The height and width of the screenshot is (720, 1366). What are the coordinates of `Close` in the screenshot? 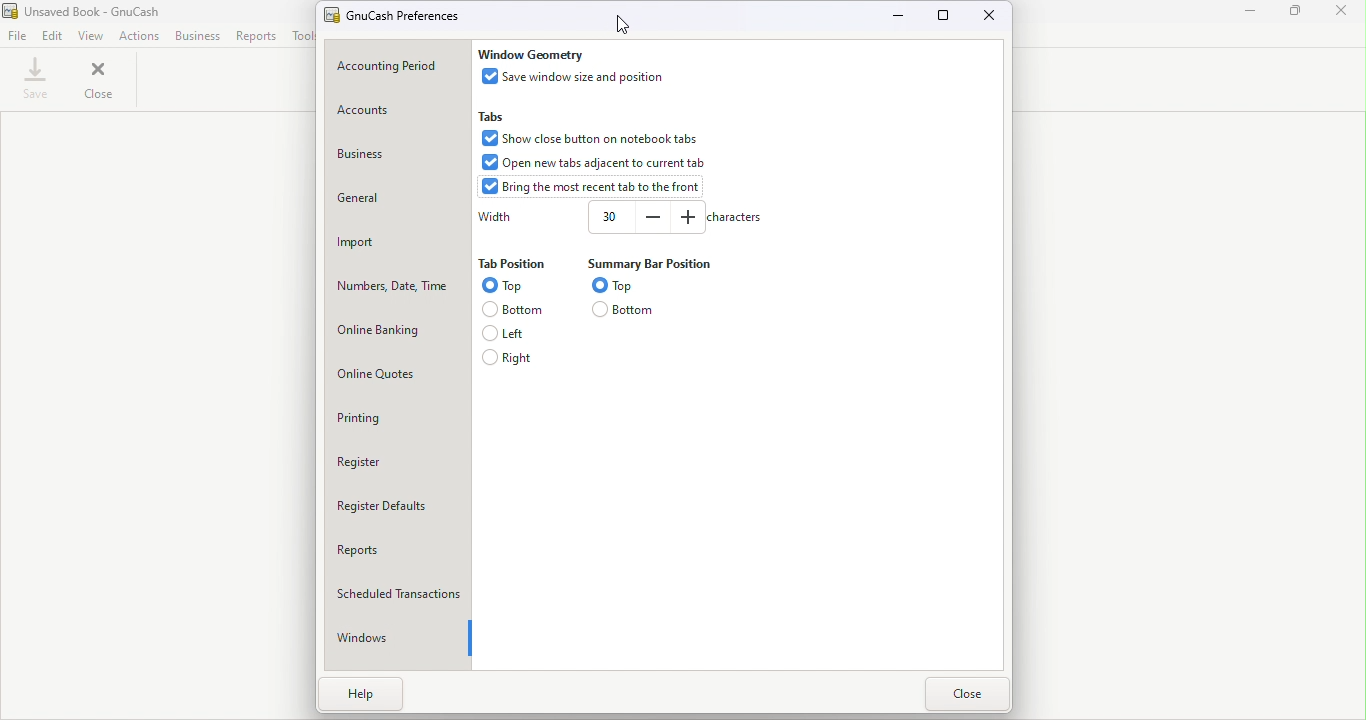 It's located at (987, 17).